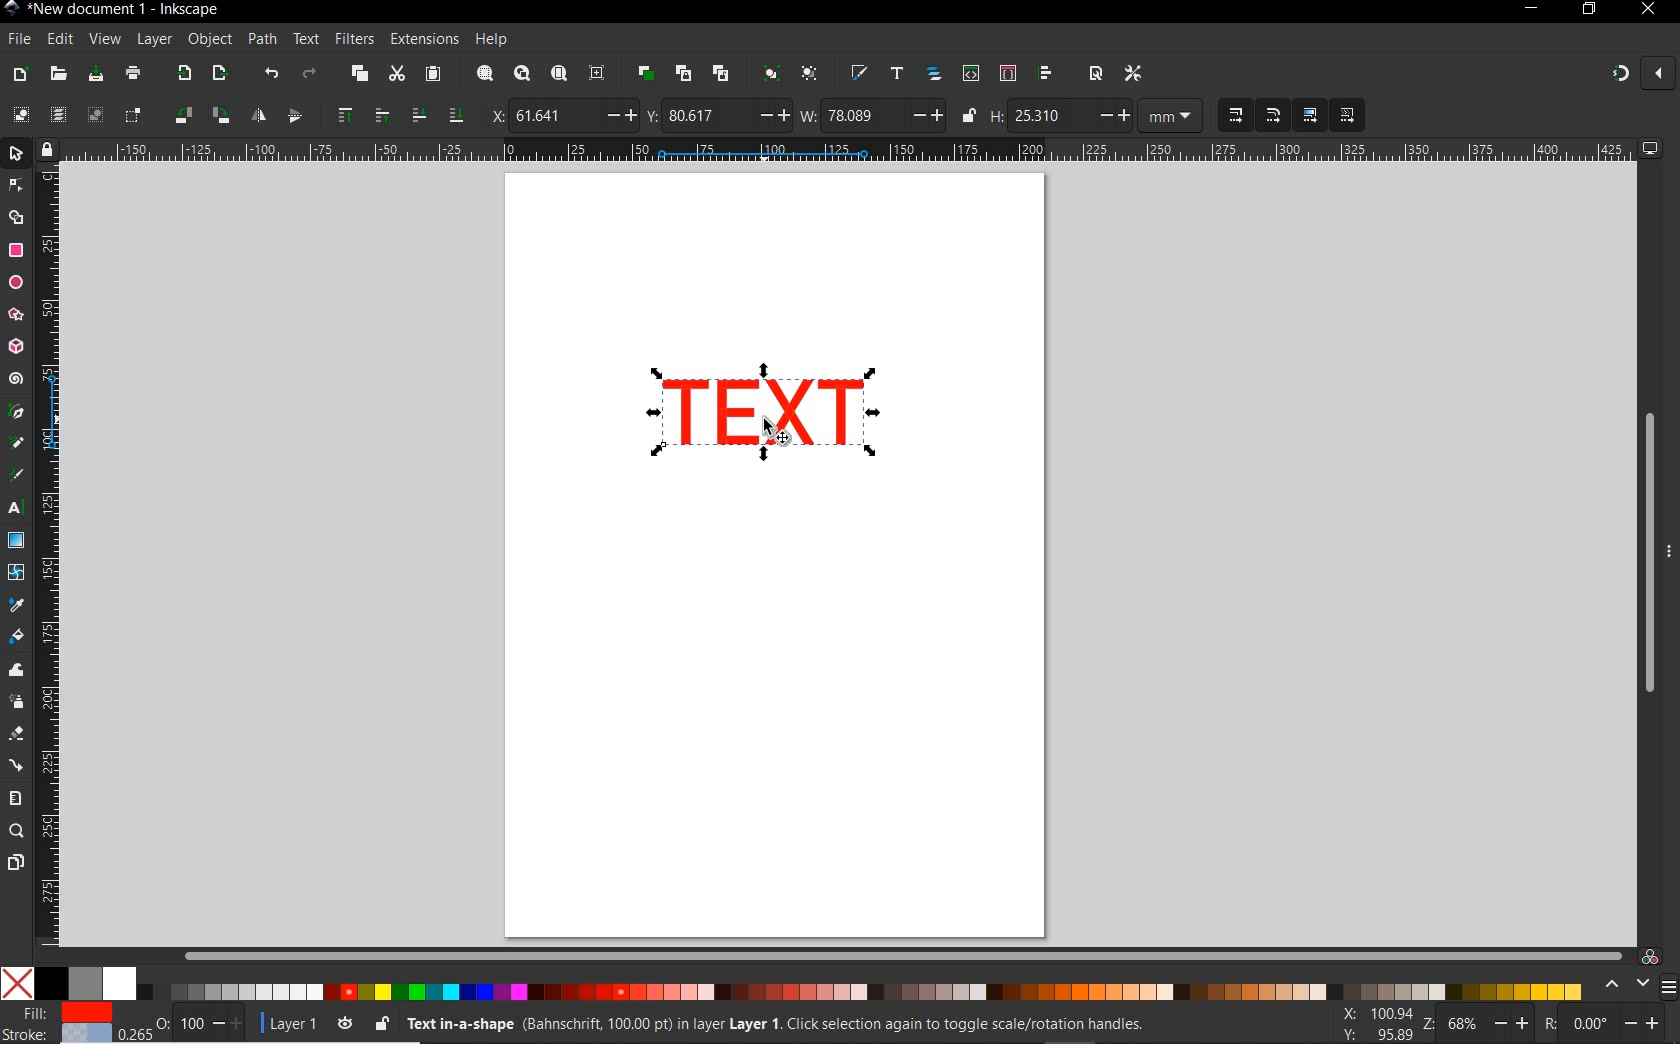  I want to click on undo, so click(270, 74).